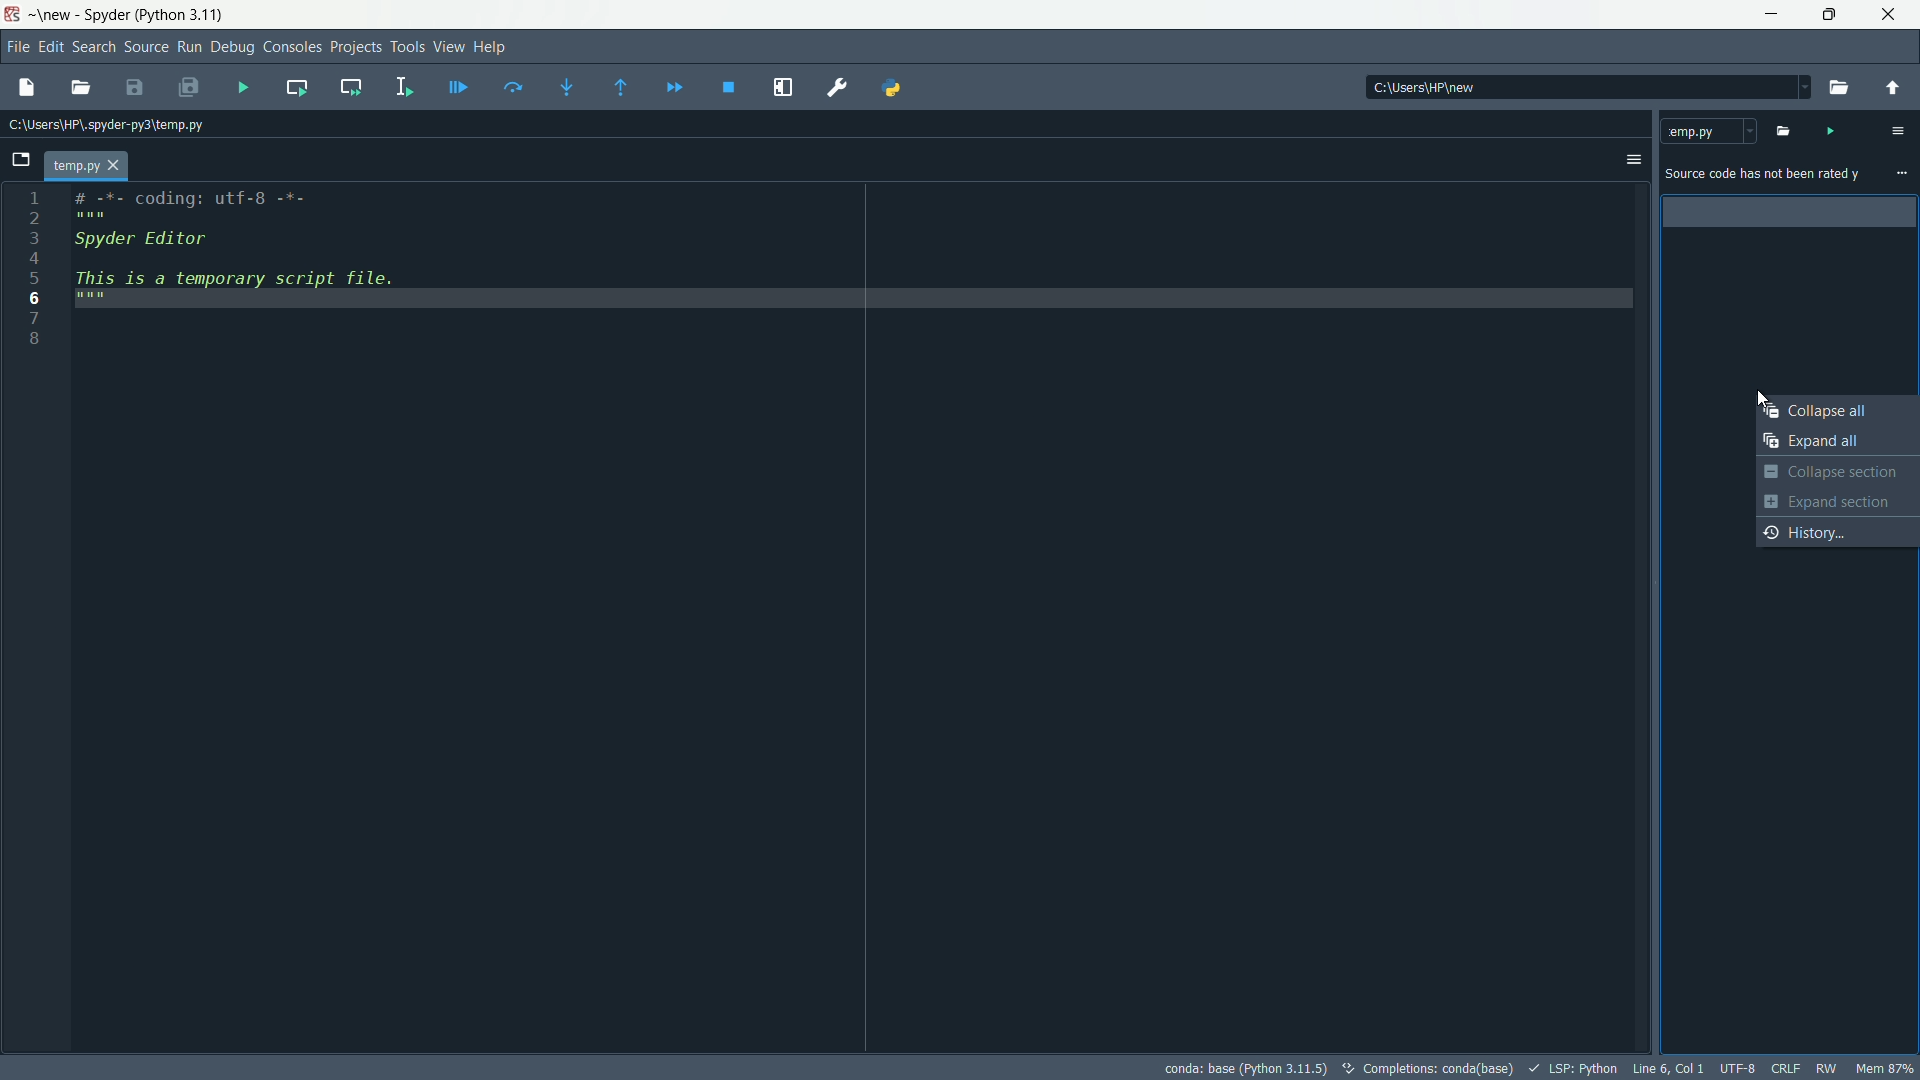 This screenshot has width=1920, height=1080. I want to click on close app, so click(1892, 15).